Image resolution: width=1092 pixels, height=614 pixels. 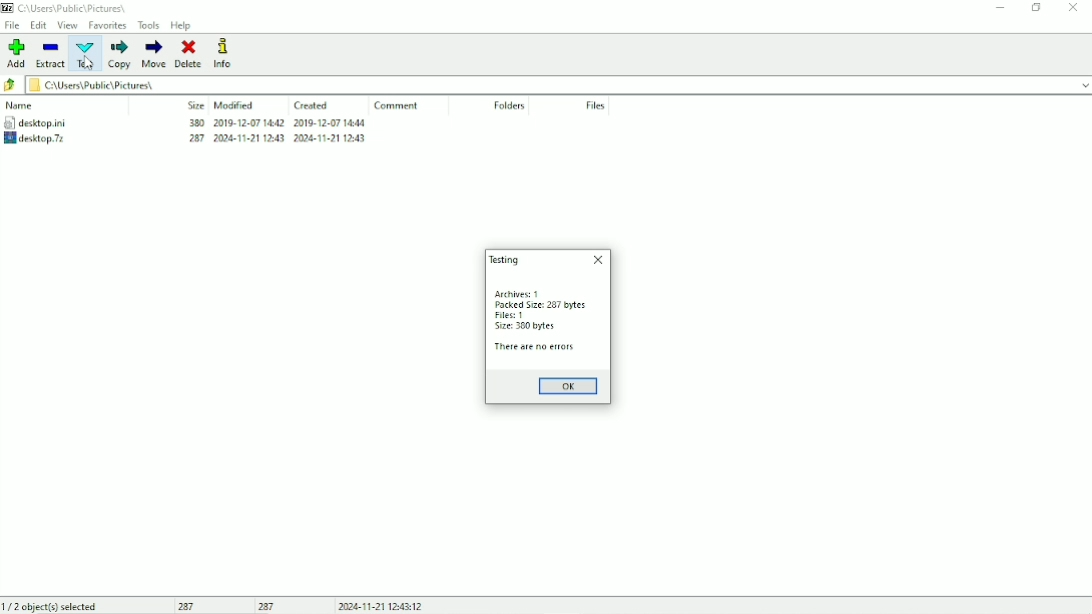 What do you see at coordinates (191, 139) in the screenshot?
I see `283` at bounding box center [191, 139].